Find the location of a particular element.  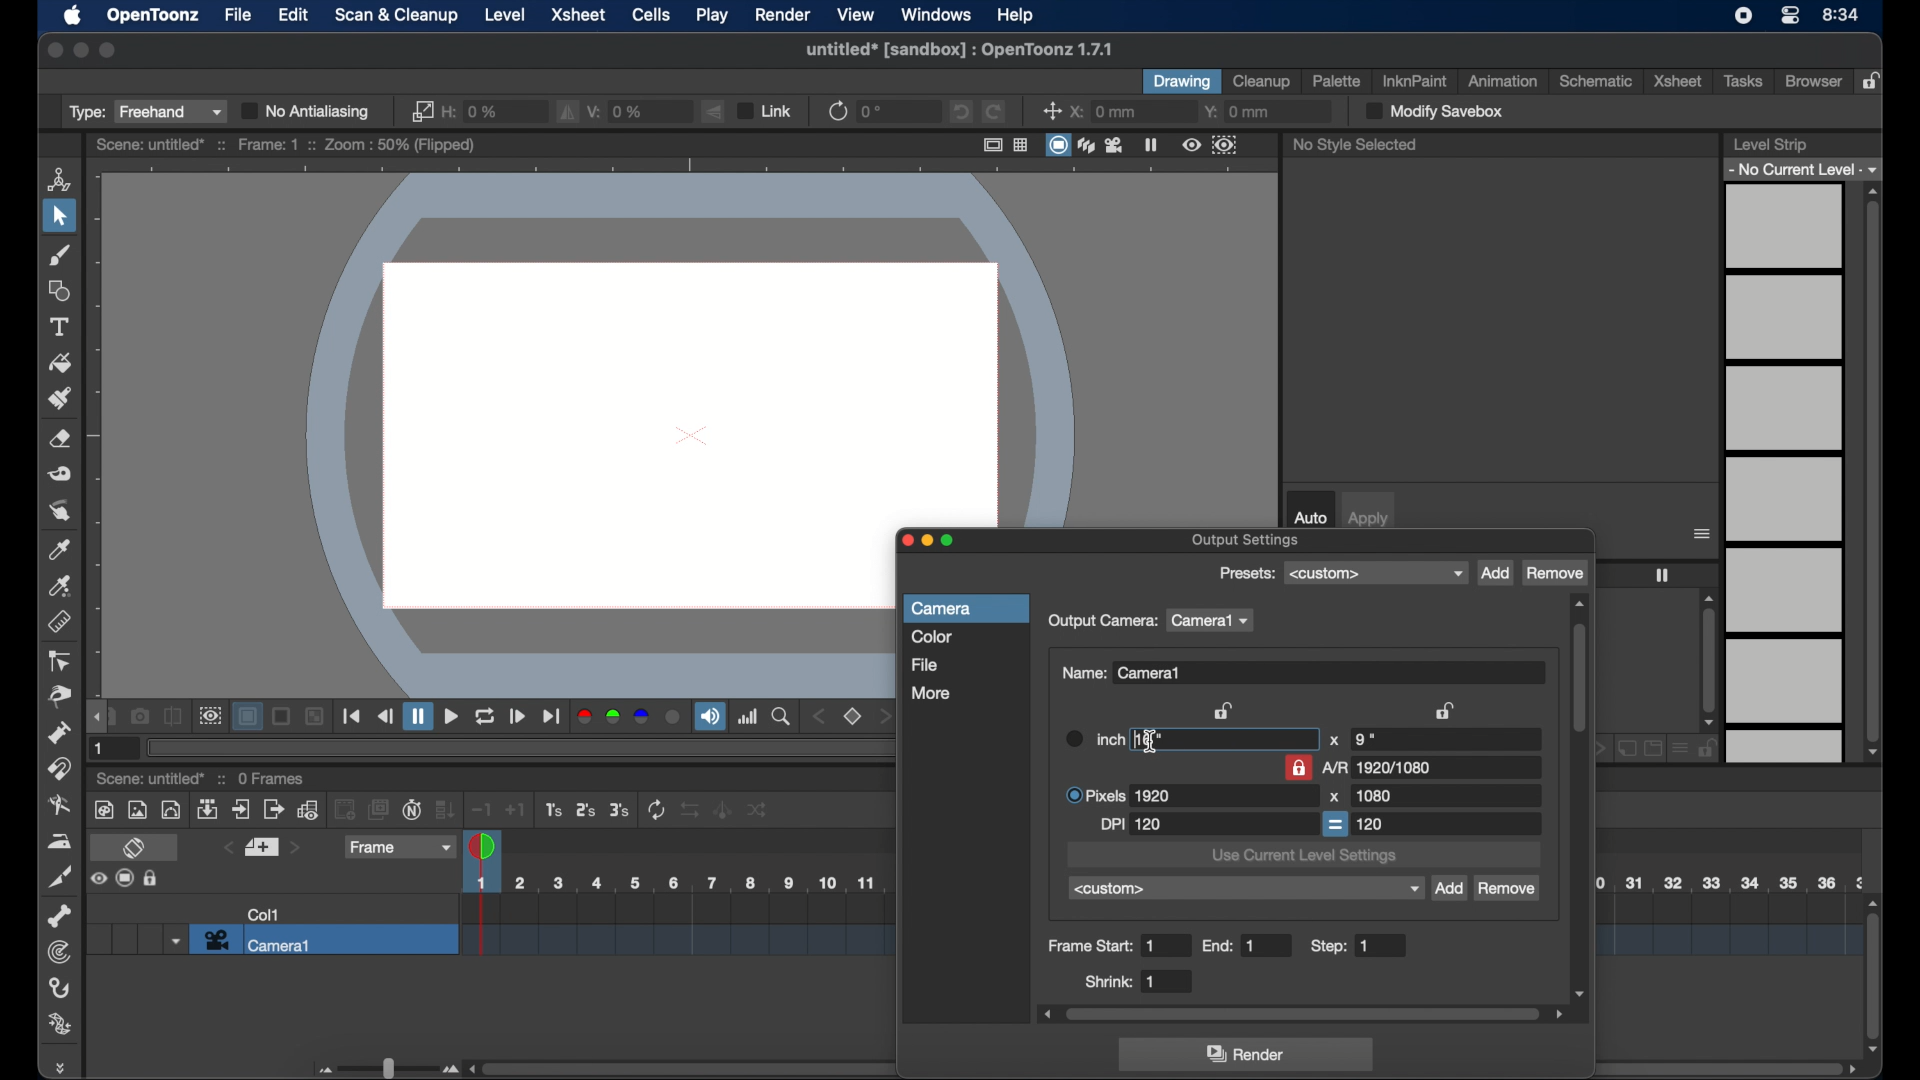

 is located at coordinates (519, 810).